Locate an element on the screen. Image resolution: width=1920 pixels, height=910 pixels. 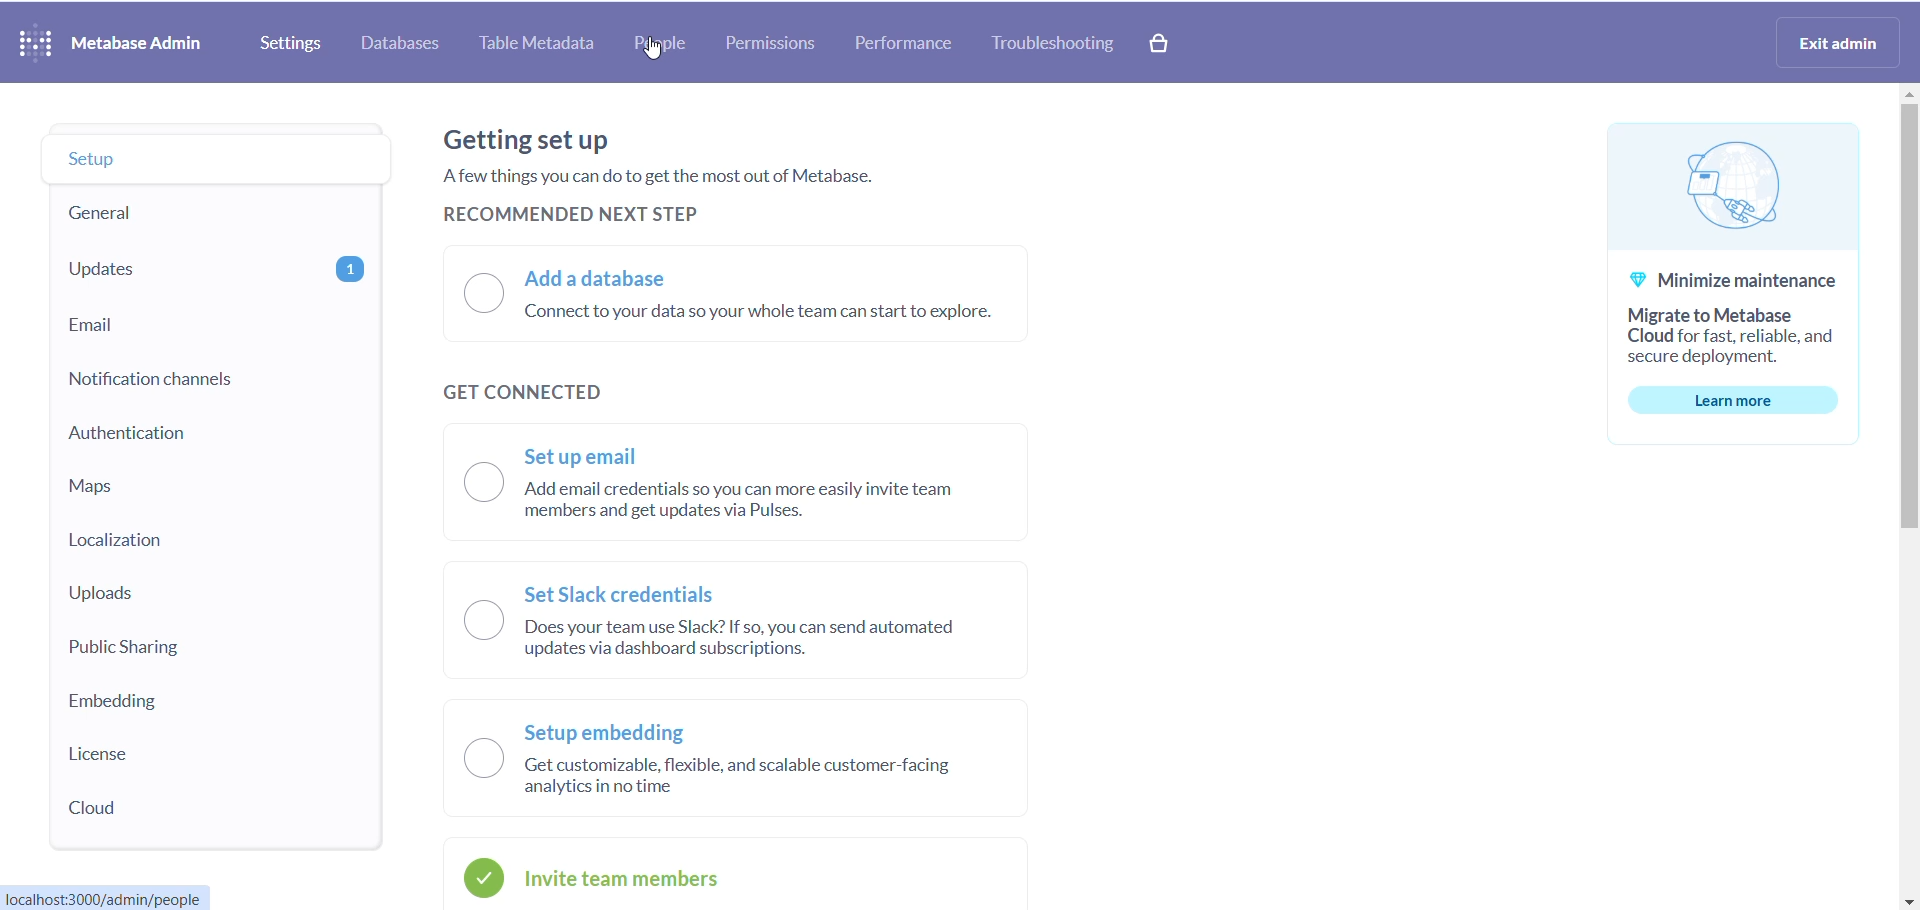
set up email radio button is located at coordinates (743, 490).